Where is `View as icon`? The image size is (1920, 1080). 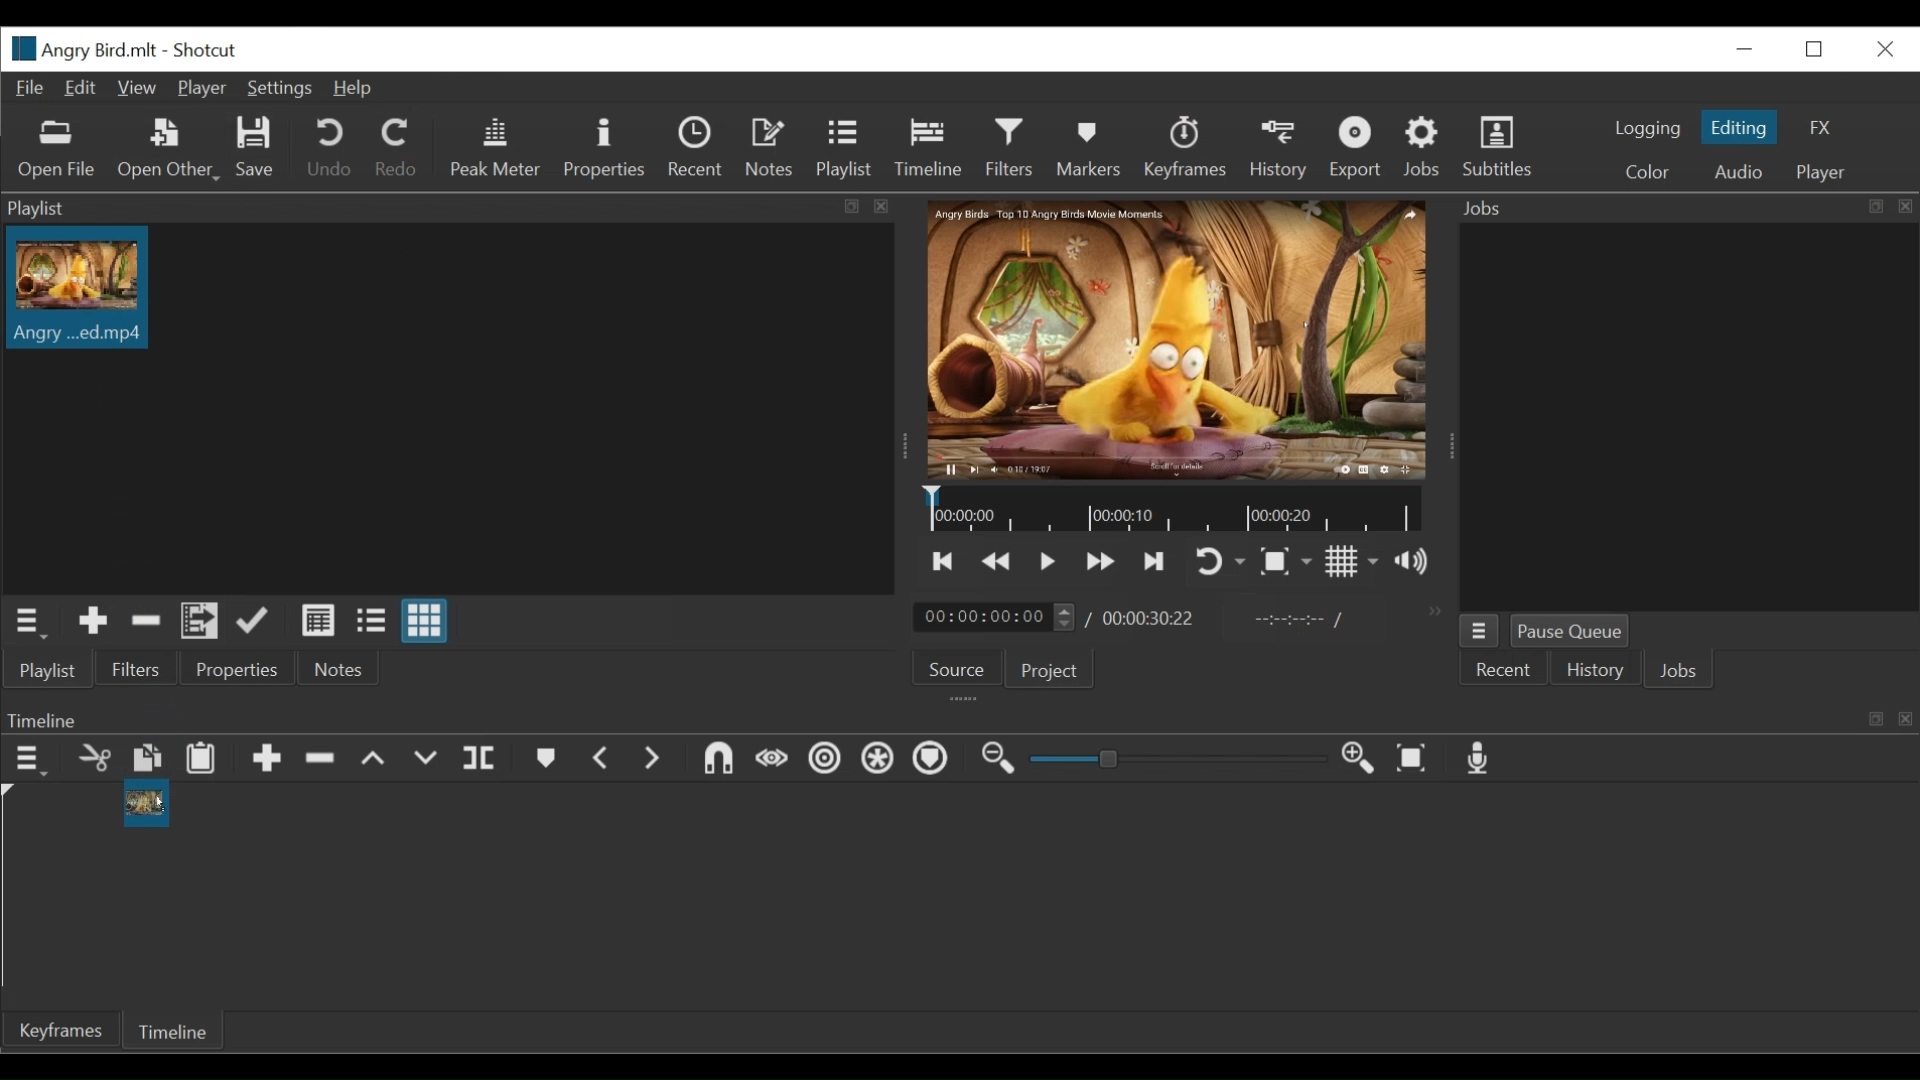 View as icon is located at coordinates (427, 620).